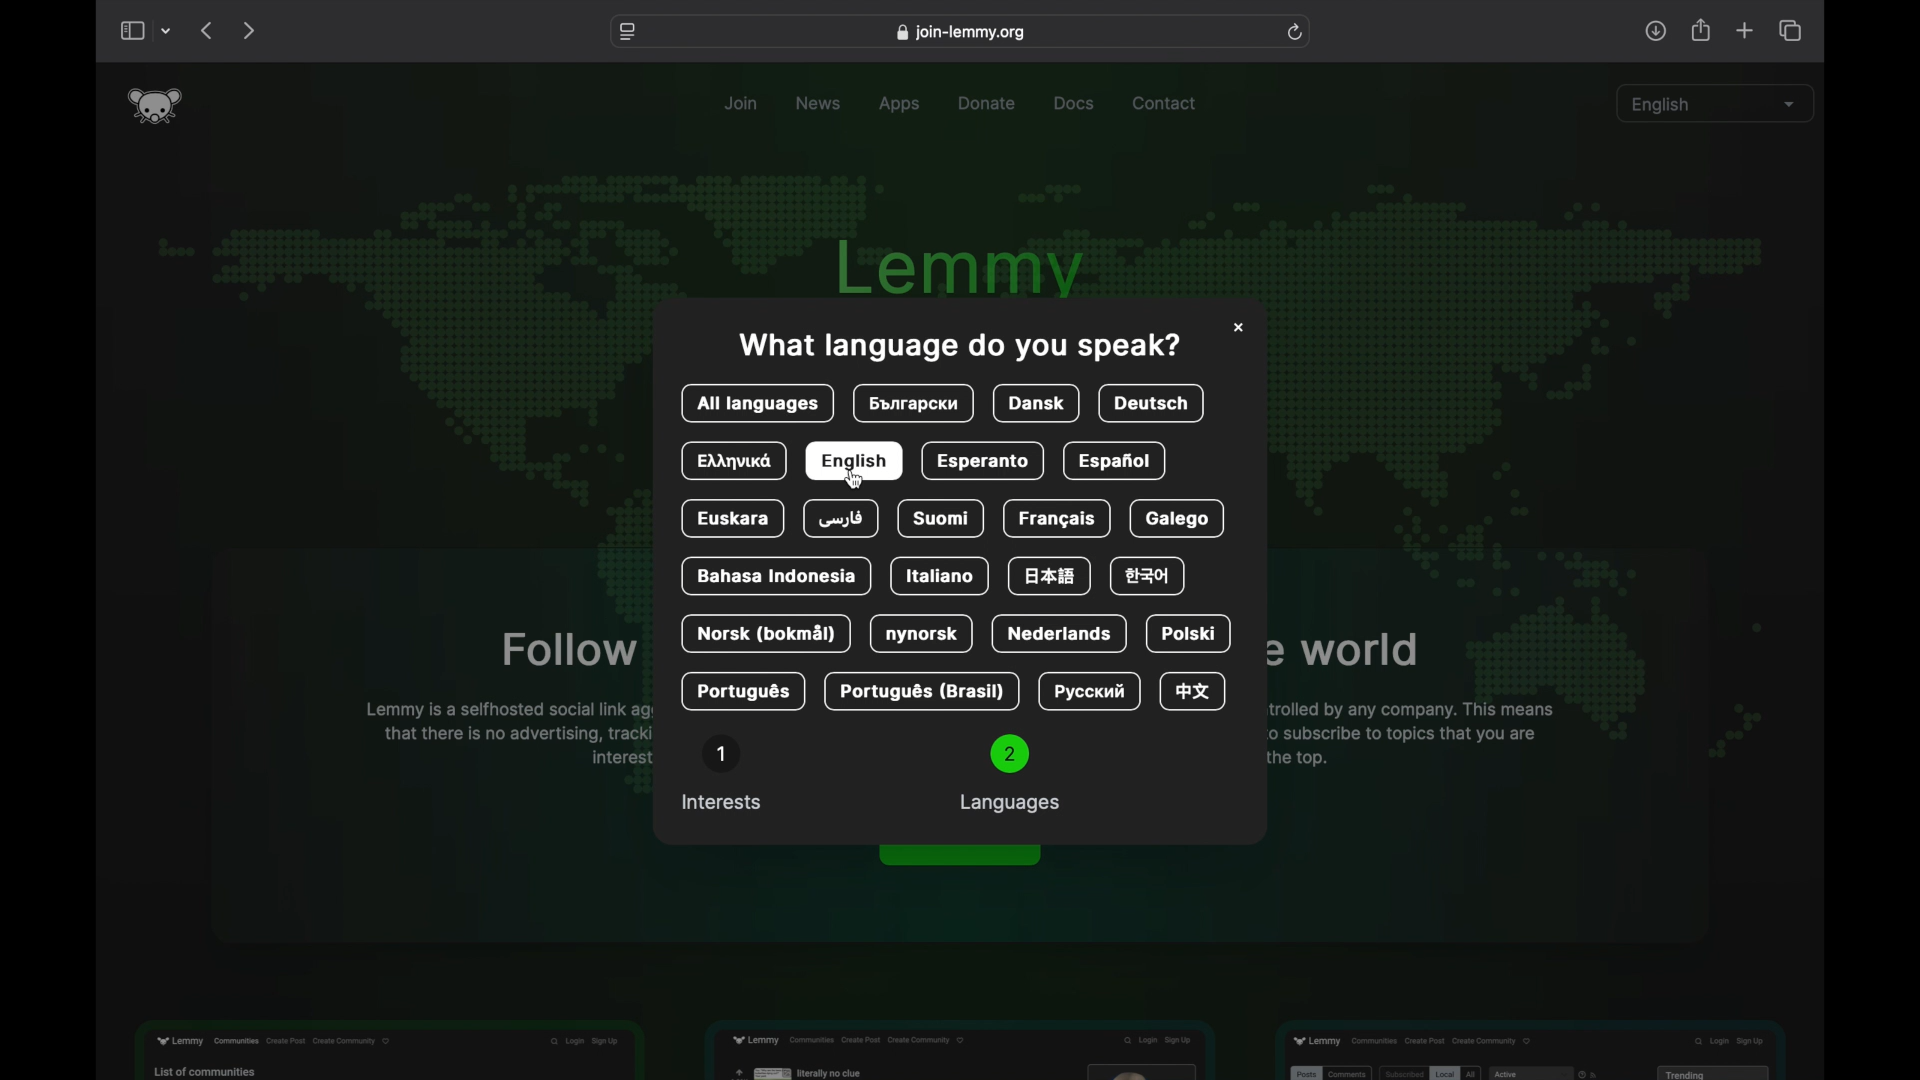 The width and height of the screenshot is (1920, 1080). What do you see at coordinates (1789, 31) in the screenshot?
I see `show tab overview` at bounding box center [1789, 31].